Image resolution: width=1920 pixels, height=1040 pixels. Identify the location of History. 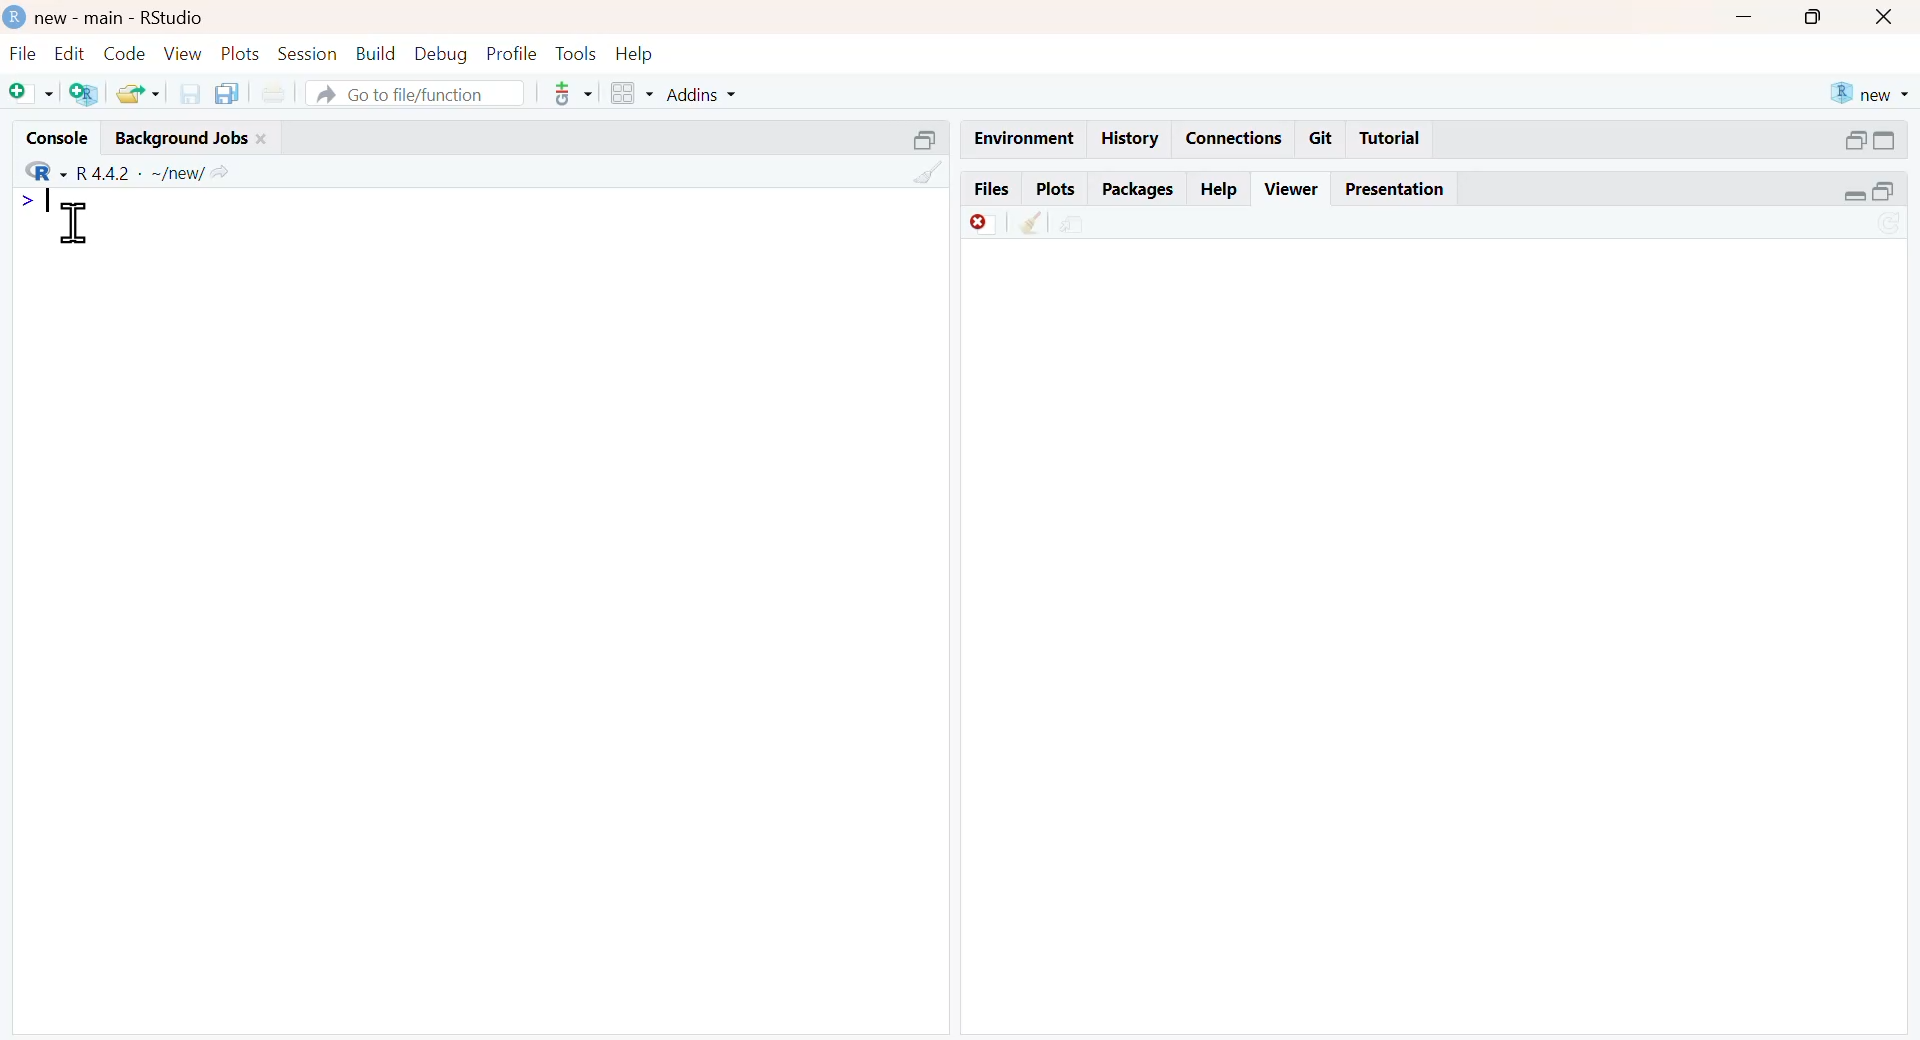
(1130, 138).